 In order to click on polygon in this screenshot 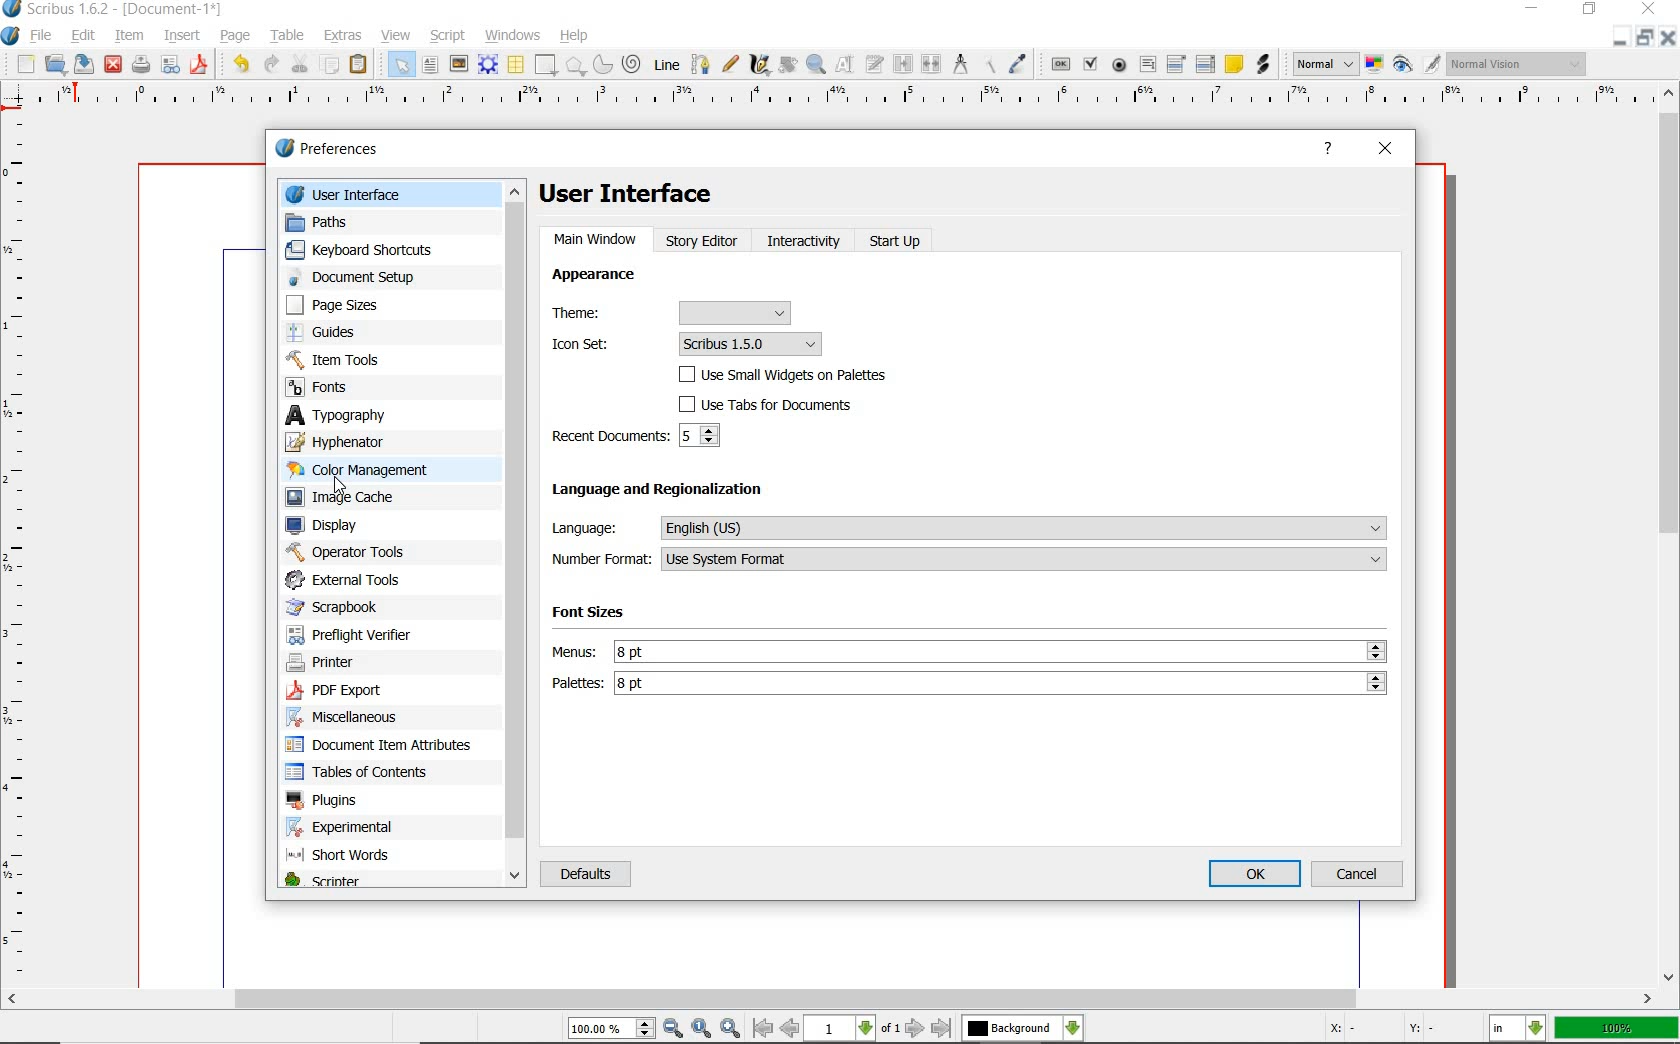, I will do `click(576, 66)`.